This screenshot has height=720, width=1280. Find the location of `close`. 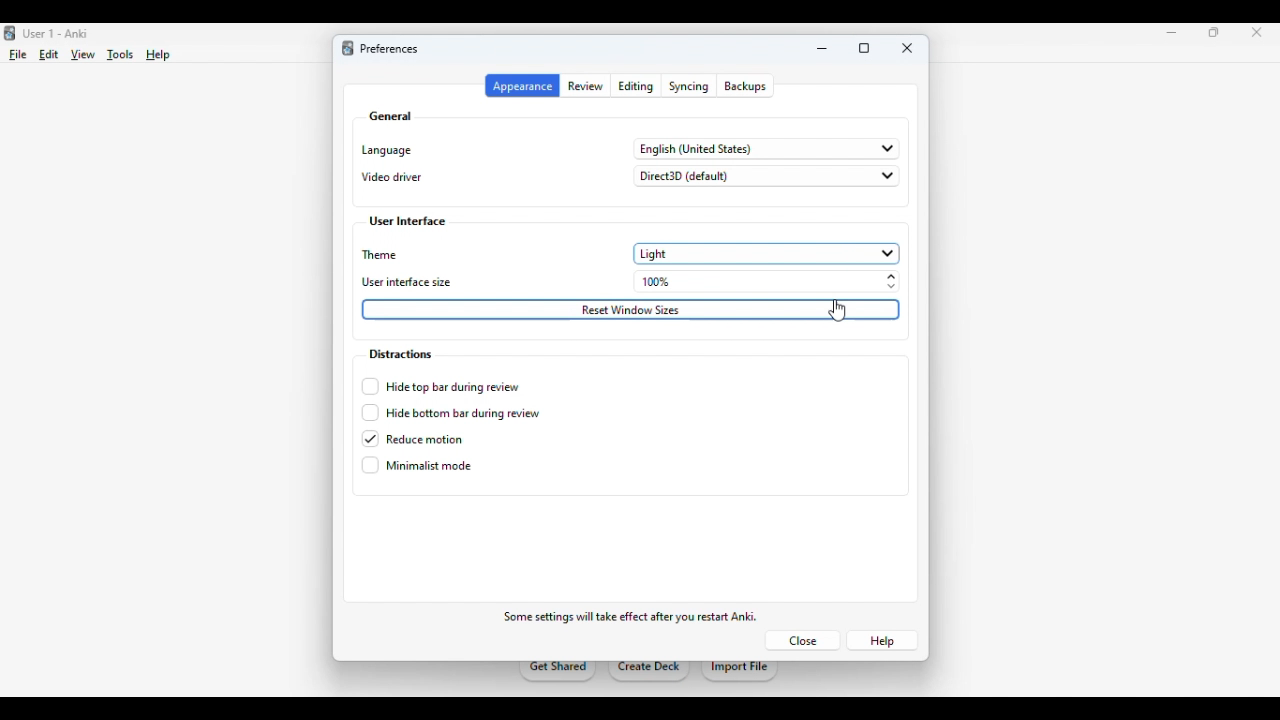

close is located at coordinates (1257, 32).